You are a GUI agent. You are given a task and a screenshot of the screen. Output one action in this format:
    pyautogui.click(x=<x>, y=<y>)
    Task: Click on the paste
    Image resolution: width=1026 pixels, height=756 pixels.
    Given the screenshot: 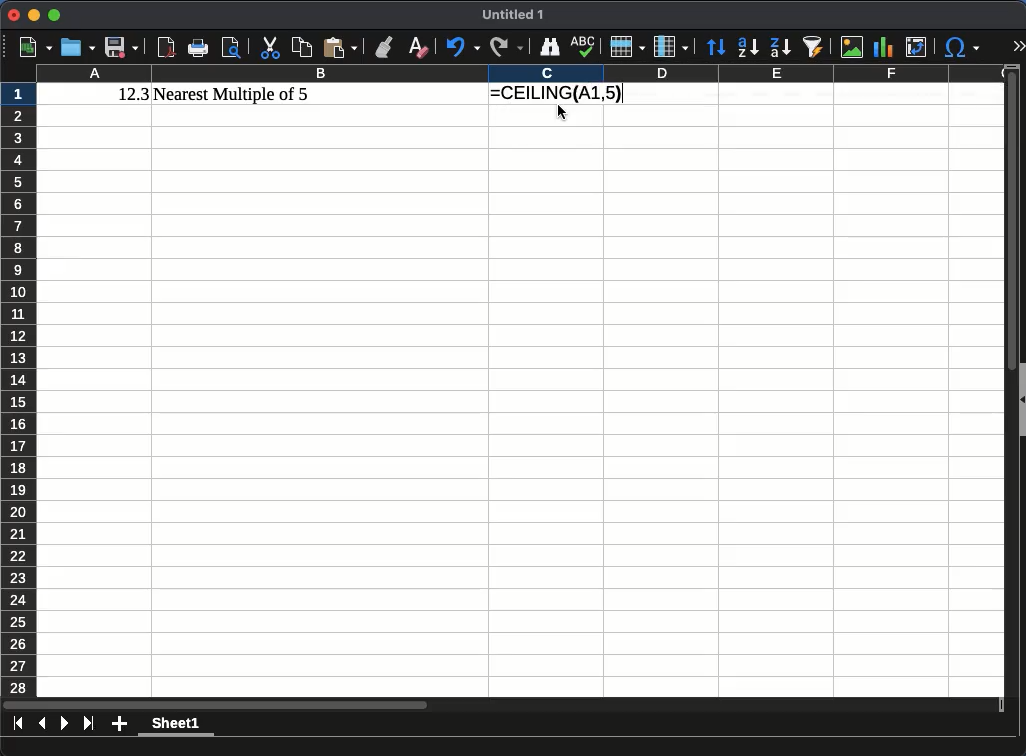 What is the action you would take?
    pyautogui.click(x=340, y=47)
    